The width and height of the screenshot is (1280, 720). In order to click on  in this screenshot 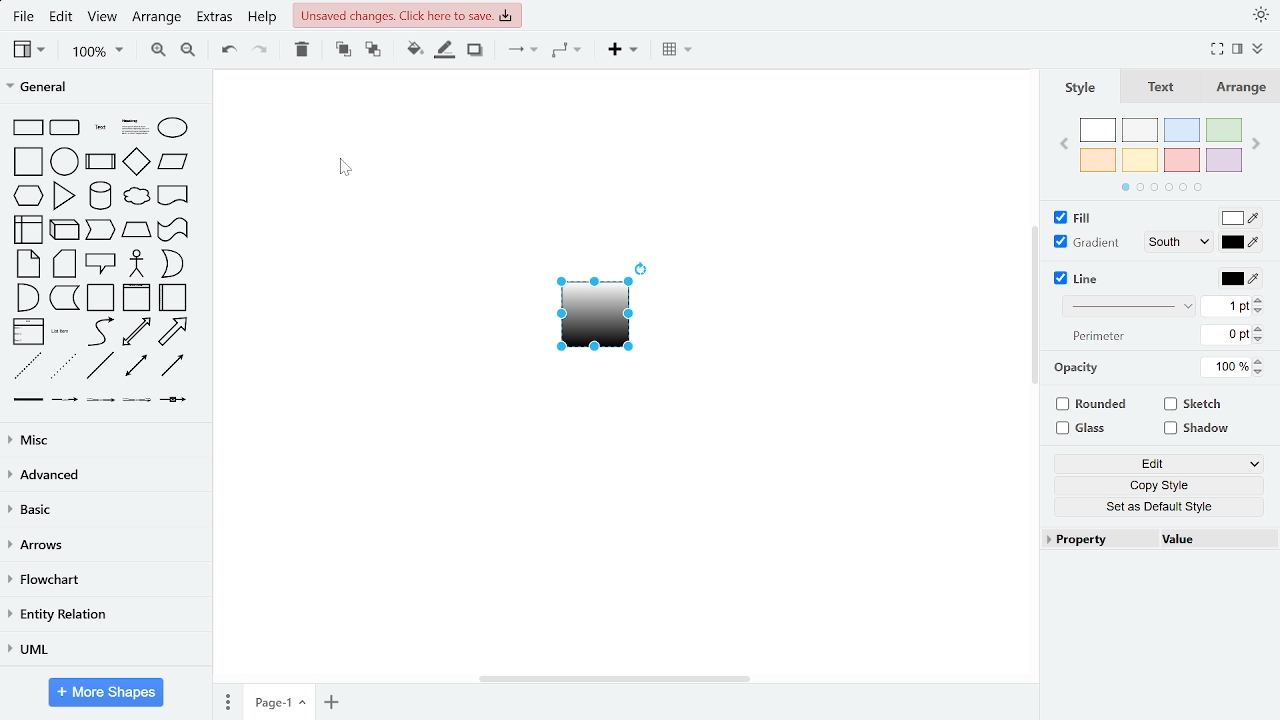, I will do `click(134, 400)`.